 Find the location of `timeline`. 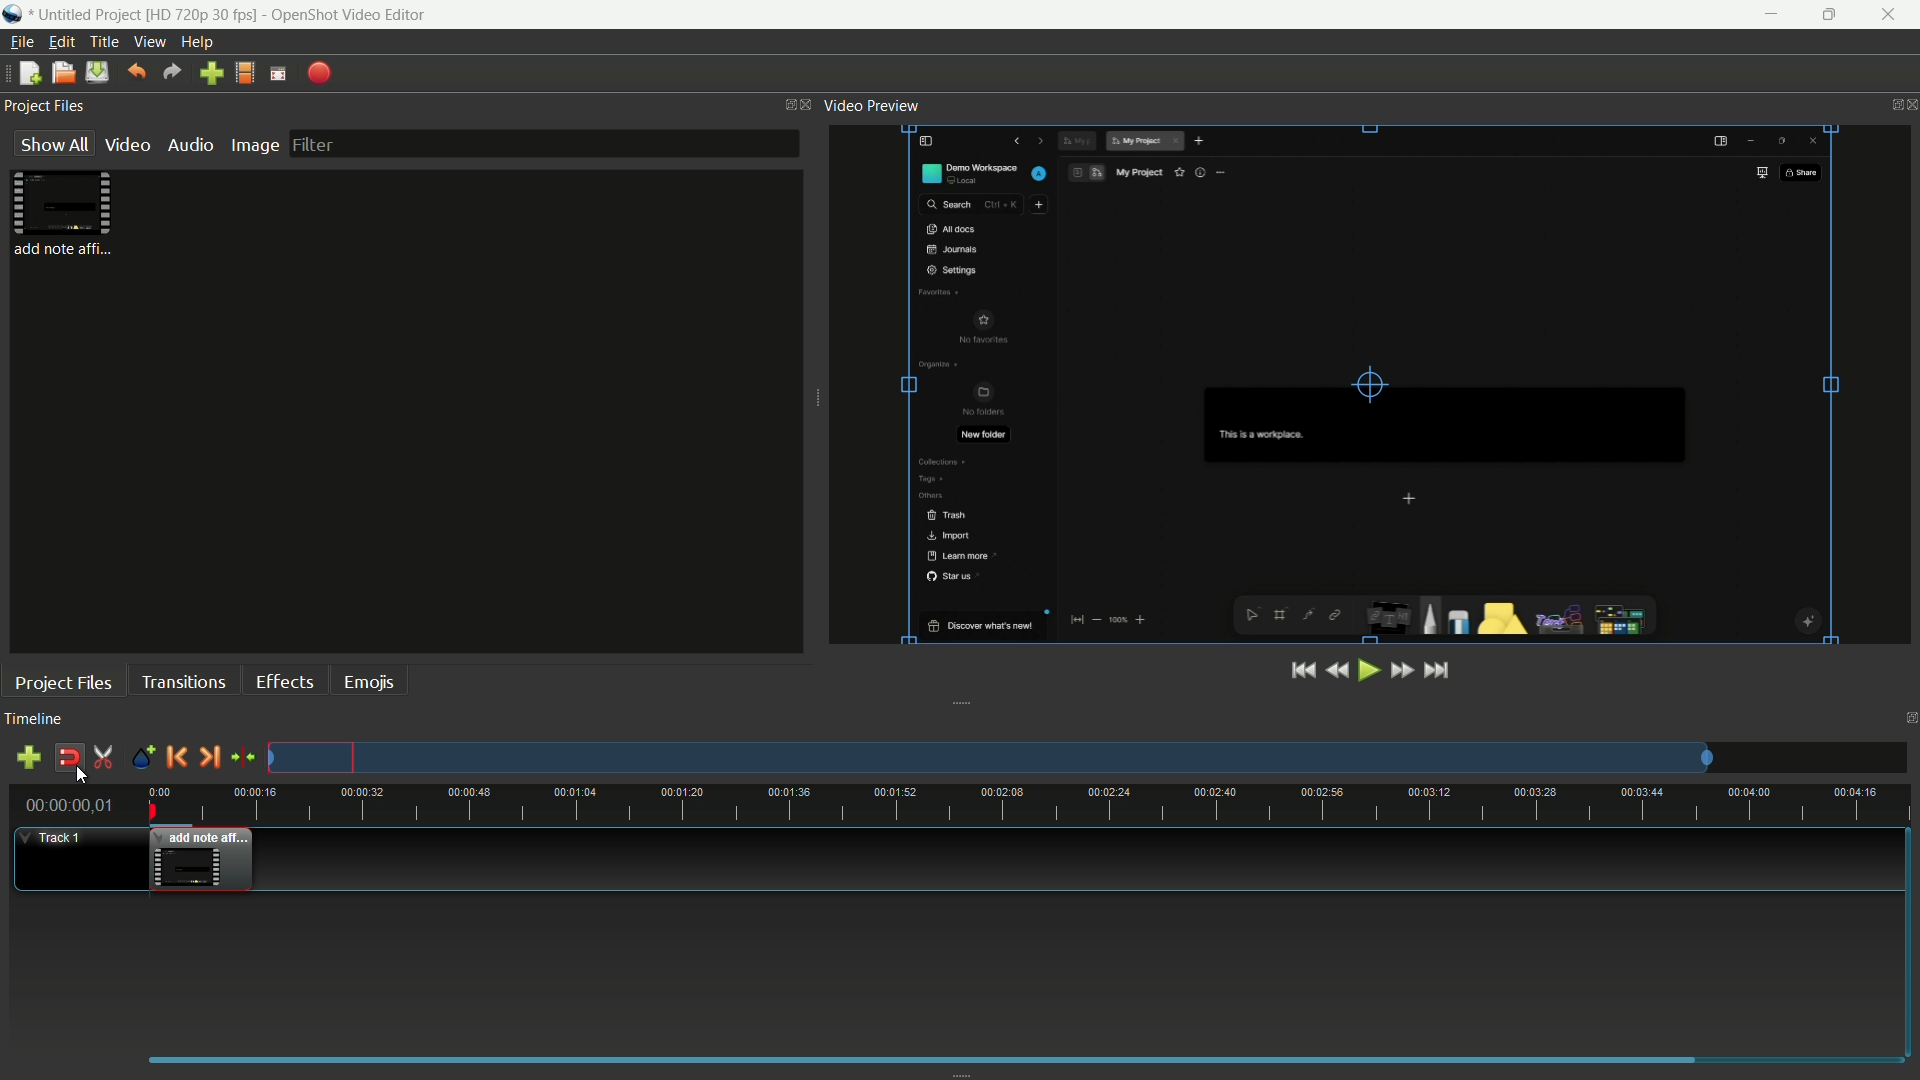

timeline is located at coordinates (33, 720).